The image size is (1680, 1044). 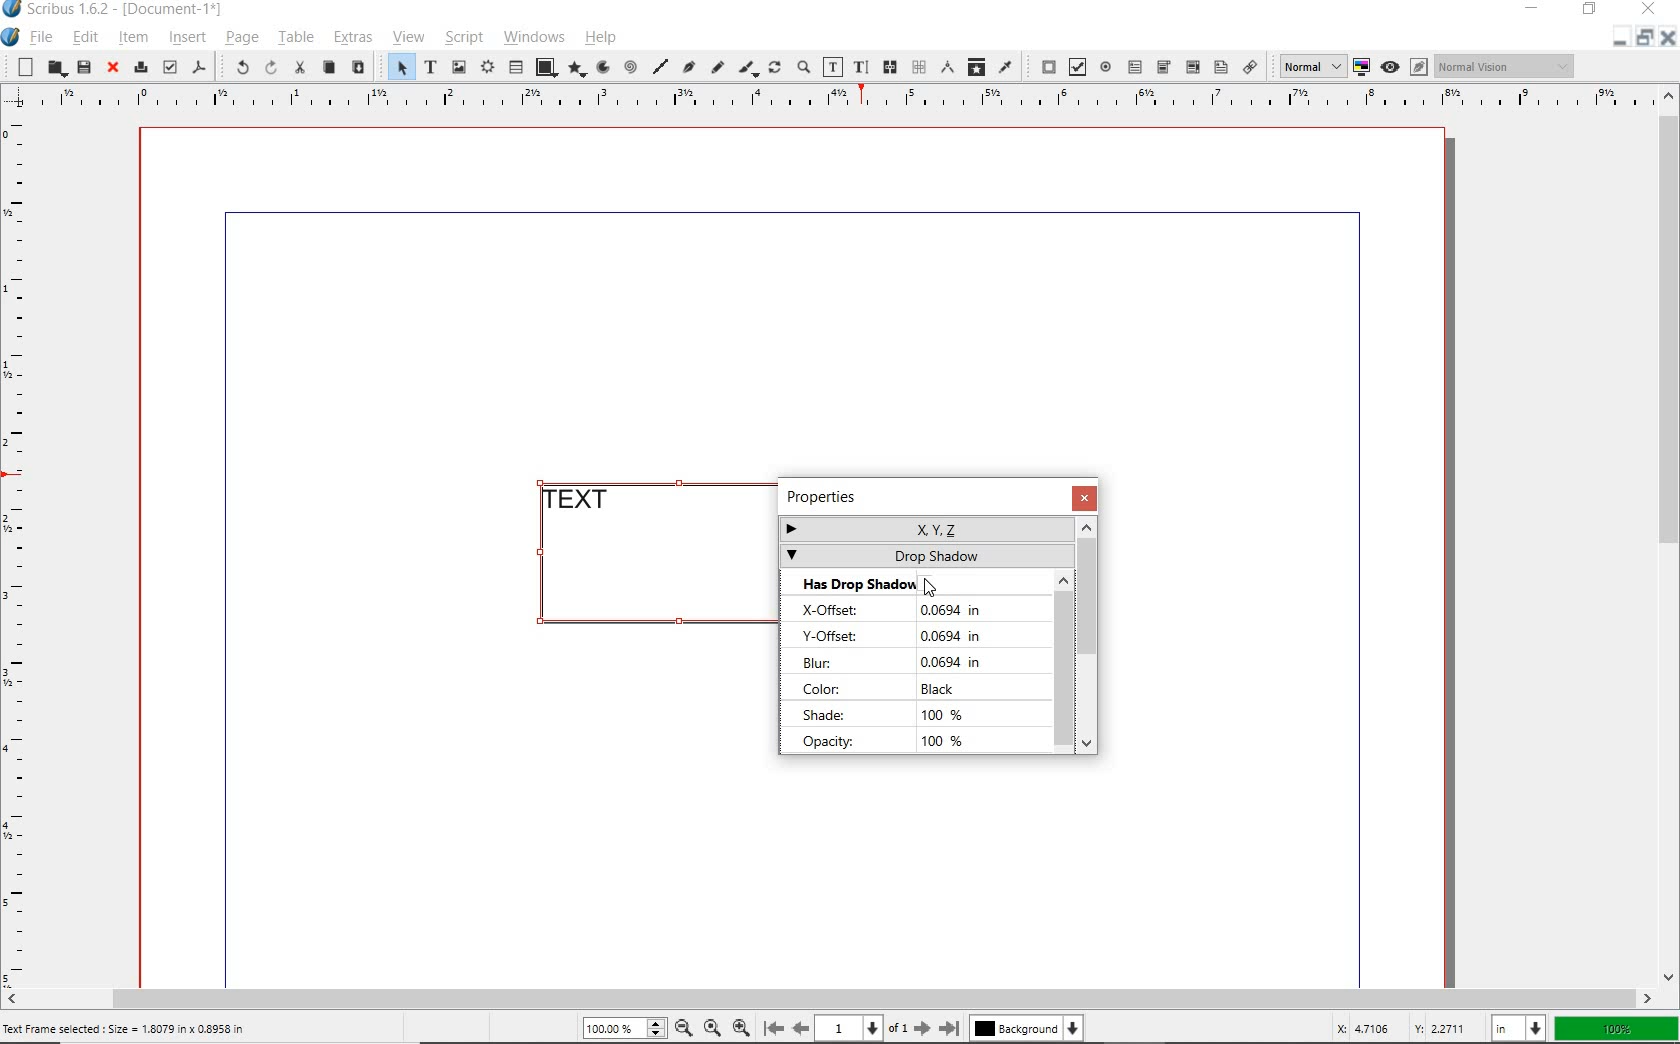 I want to click on scrollbar, so click(x=1063, y=662).